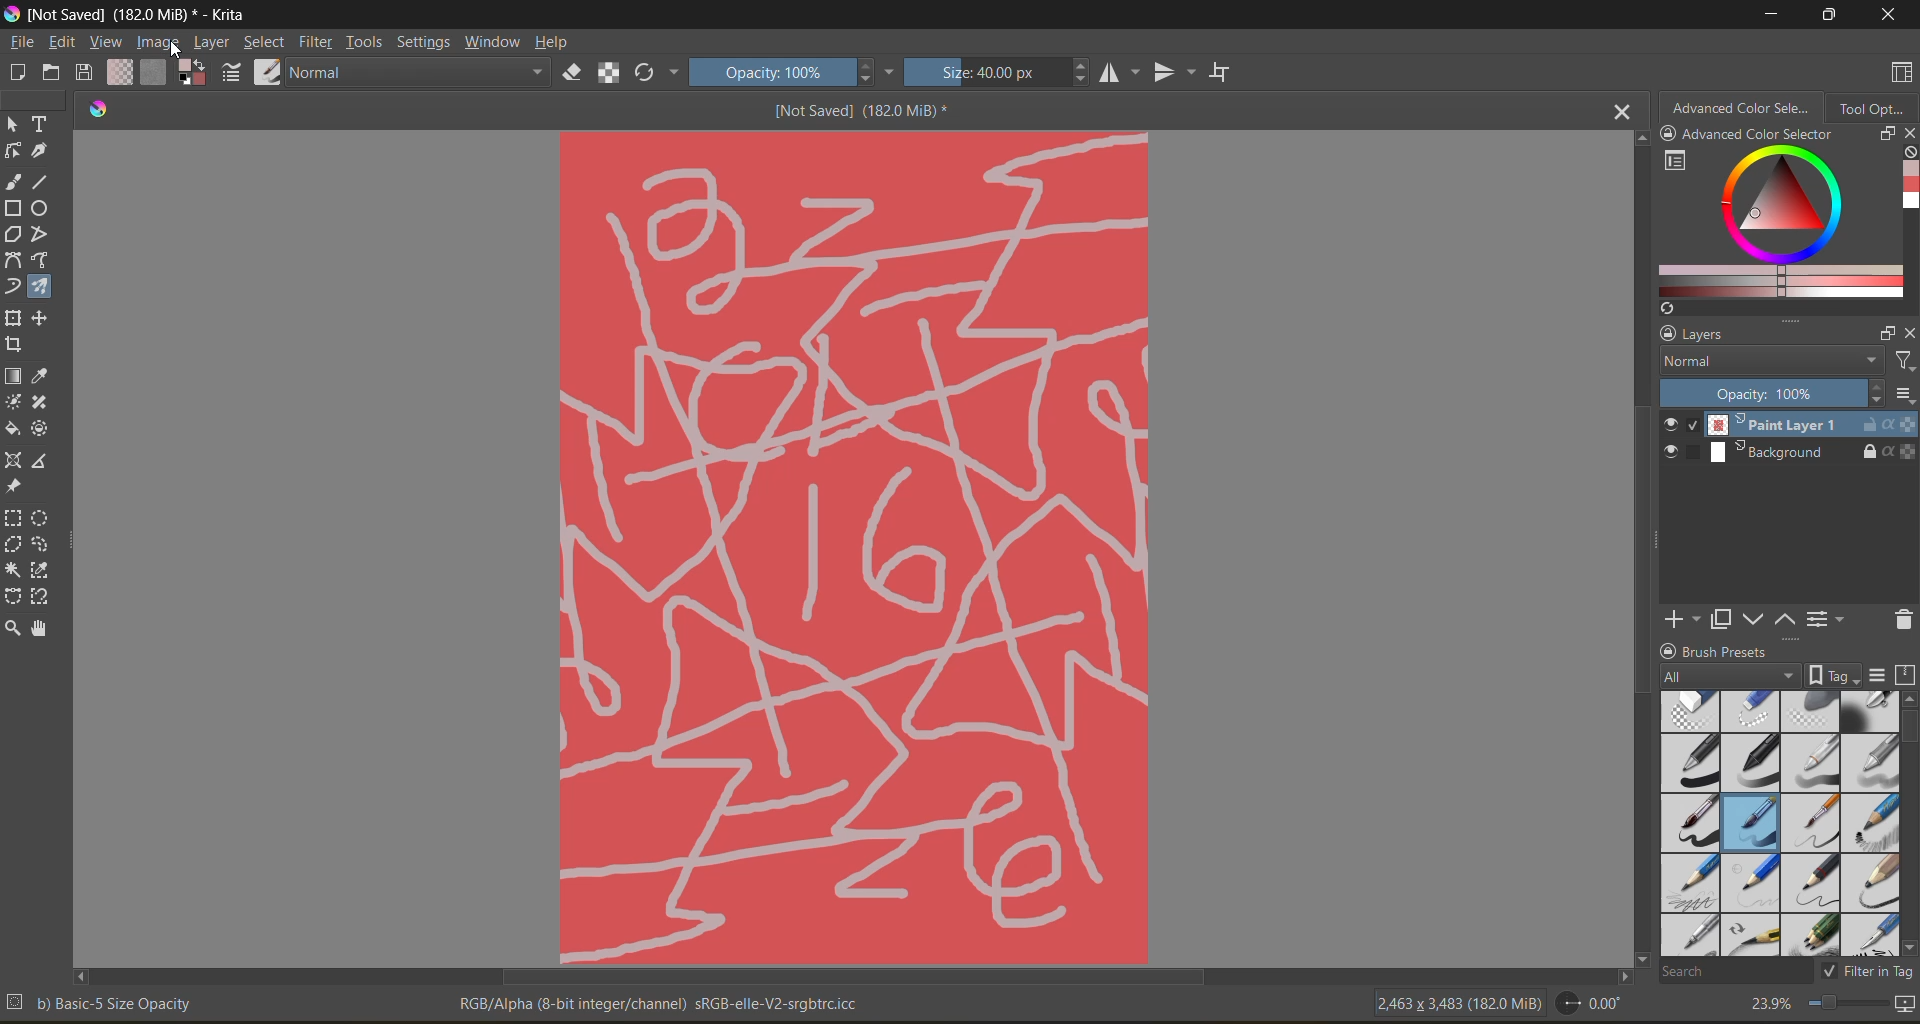 This screenshot has height=1024, width=1920. Describe the element at coordinates (1876, 109) in the screenshot. I see `tool options` at that location.